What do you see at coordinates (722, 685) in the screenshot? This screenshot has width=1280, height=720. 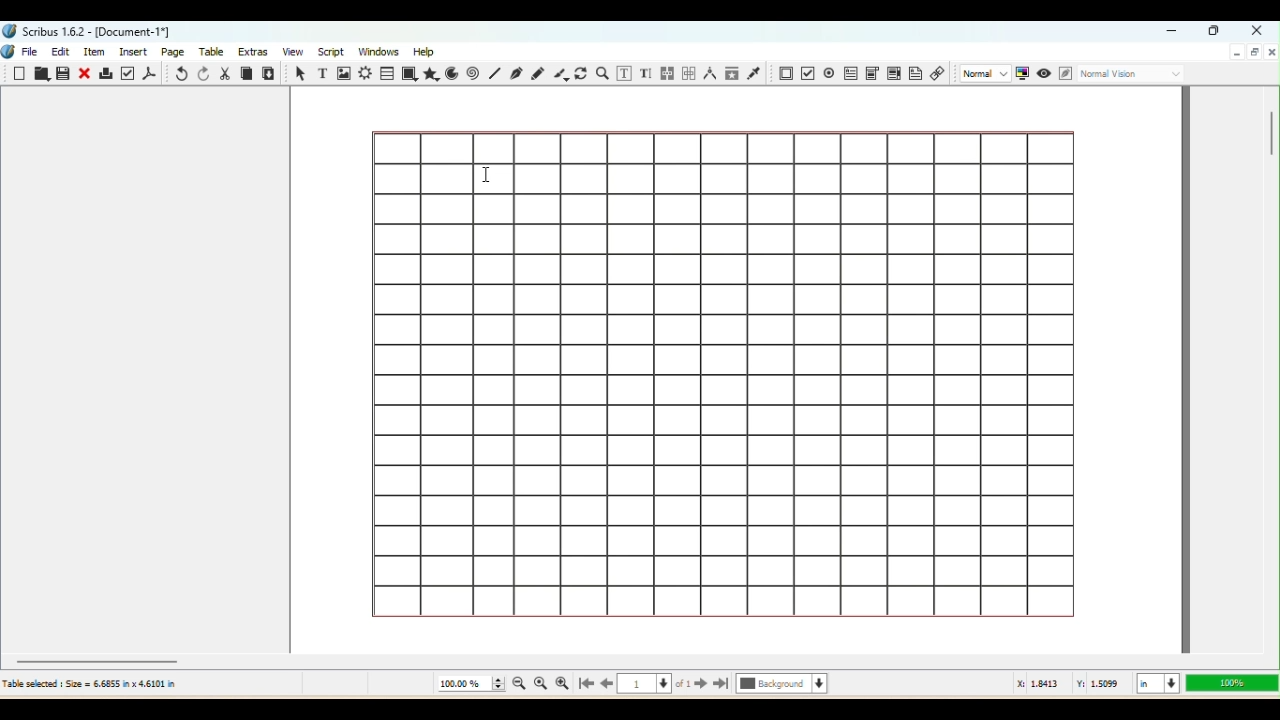 I see `Go to the last page` at bounding box center [722, 685].